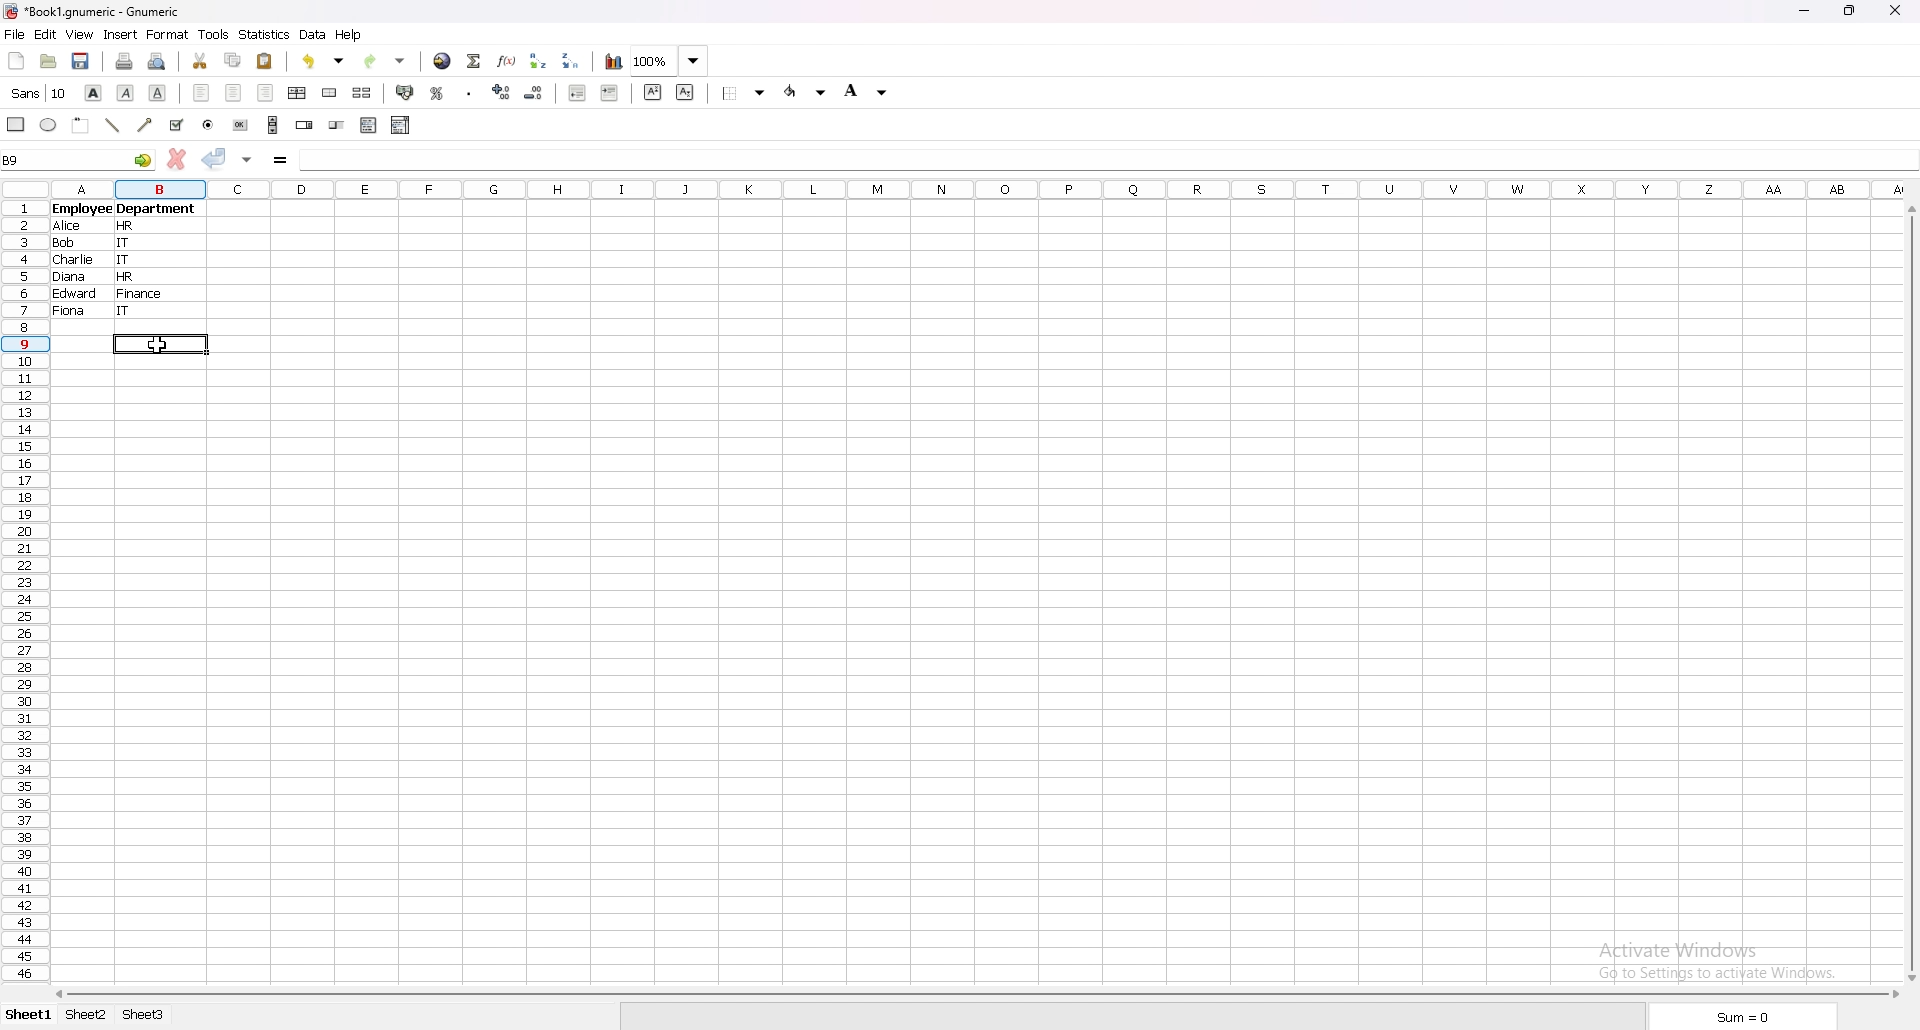  What do you see at coordinates (474, 60) in the screenshot?
I see `summation` at bounding box center [474, 60].